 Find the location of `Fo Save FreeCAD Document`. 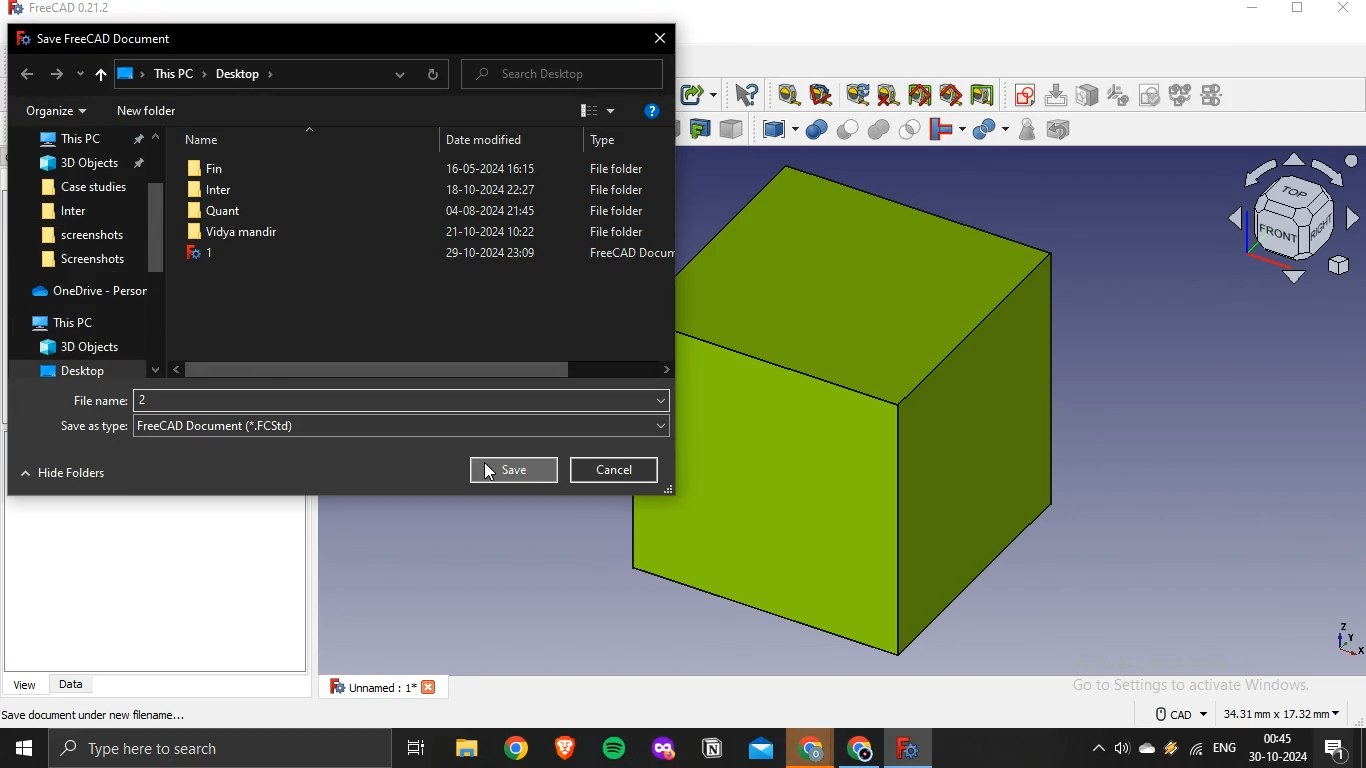

Fo Save FreeCAD Document is located at coordinates (95, 39).